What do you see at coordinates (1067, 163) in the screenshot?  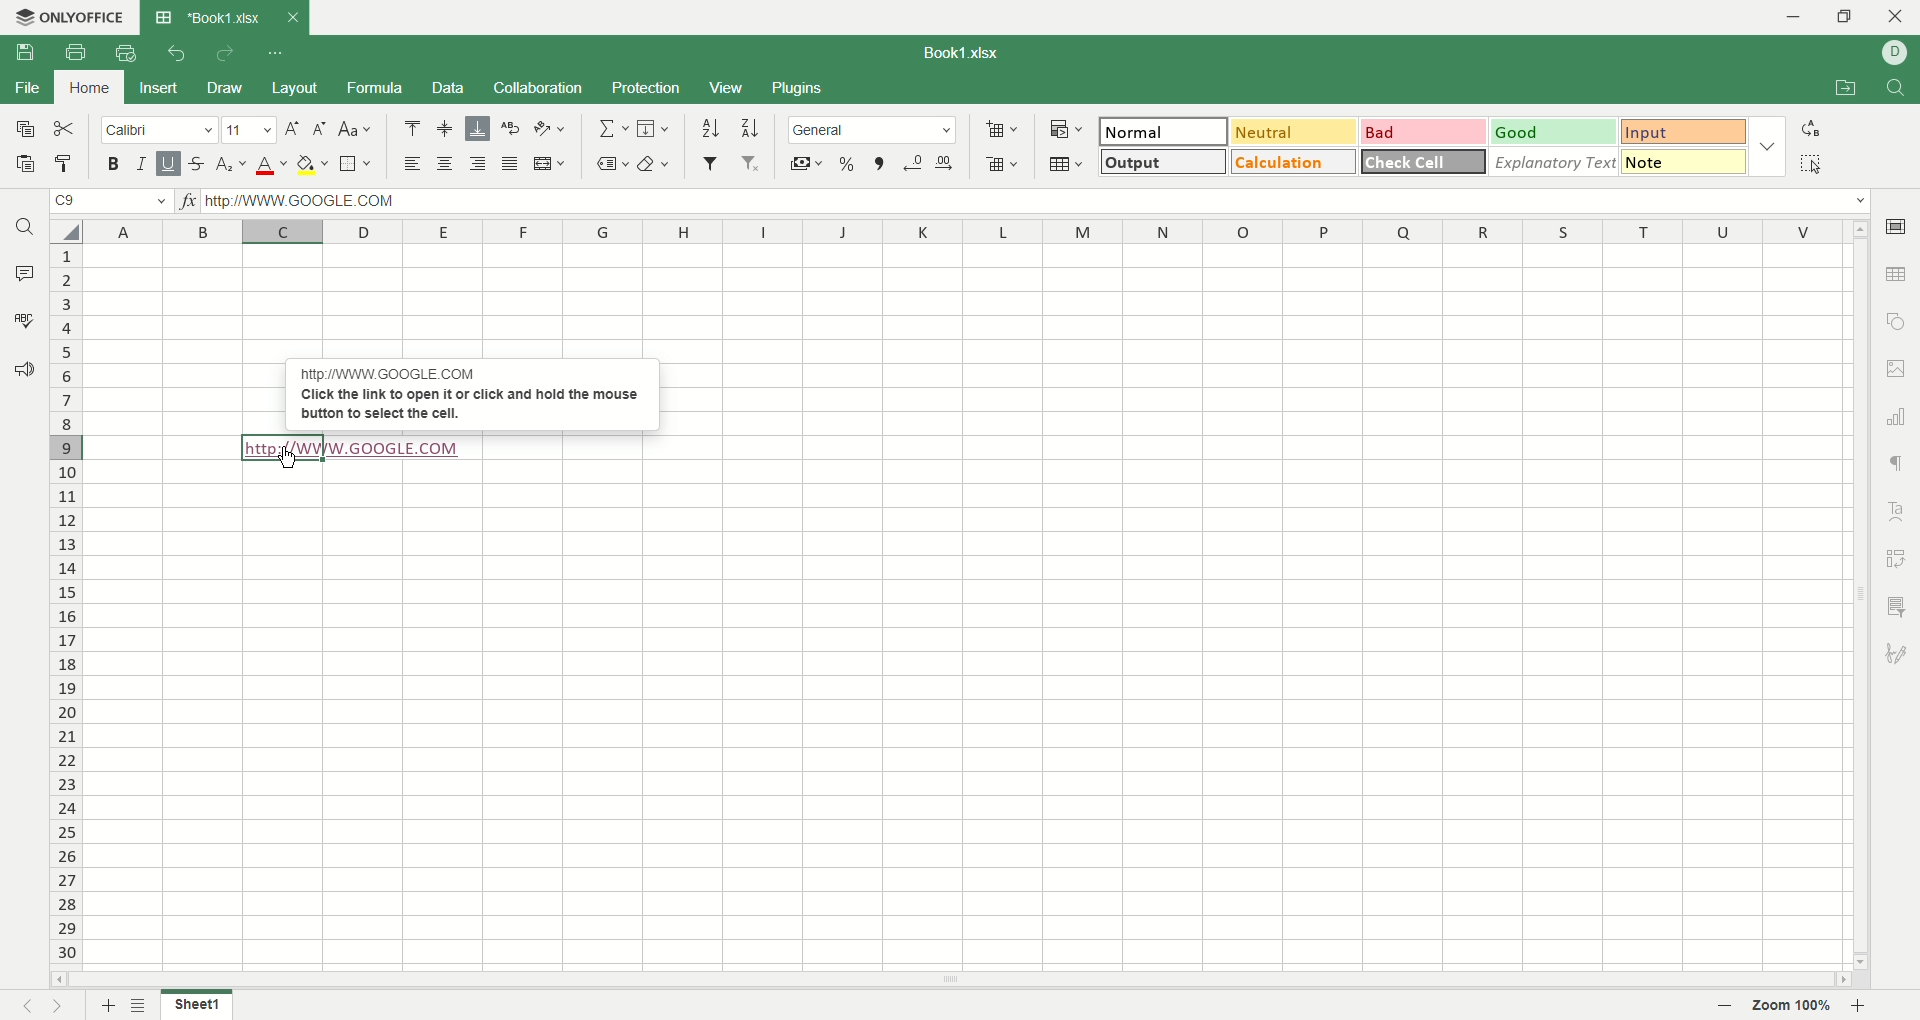 I see `table` at bounding box center [1067, 163].